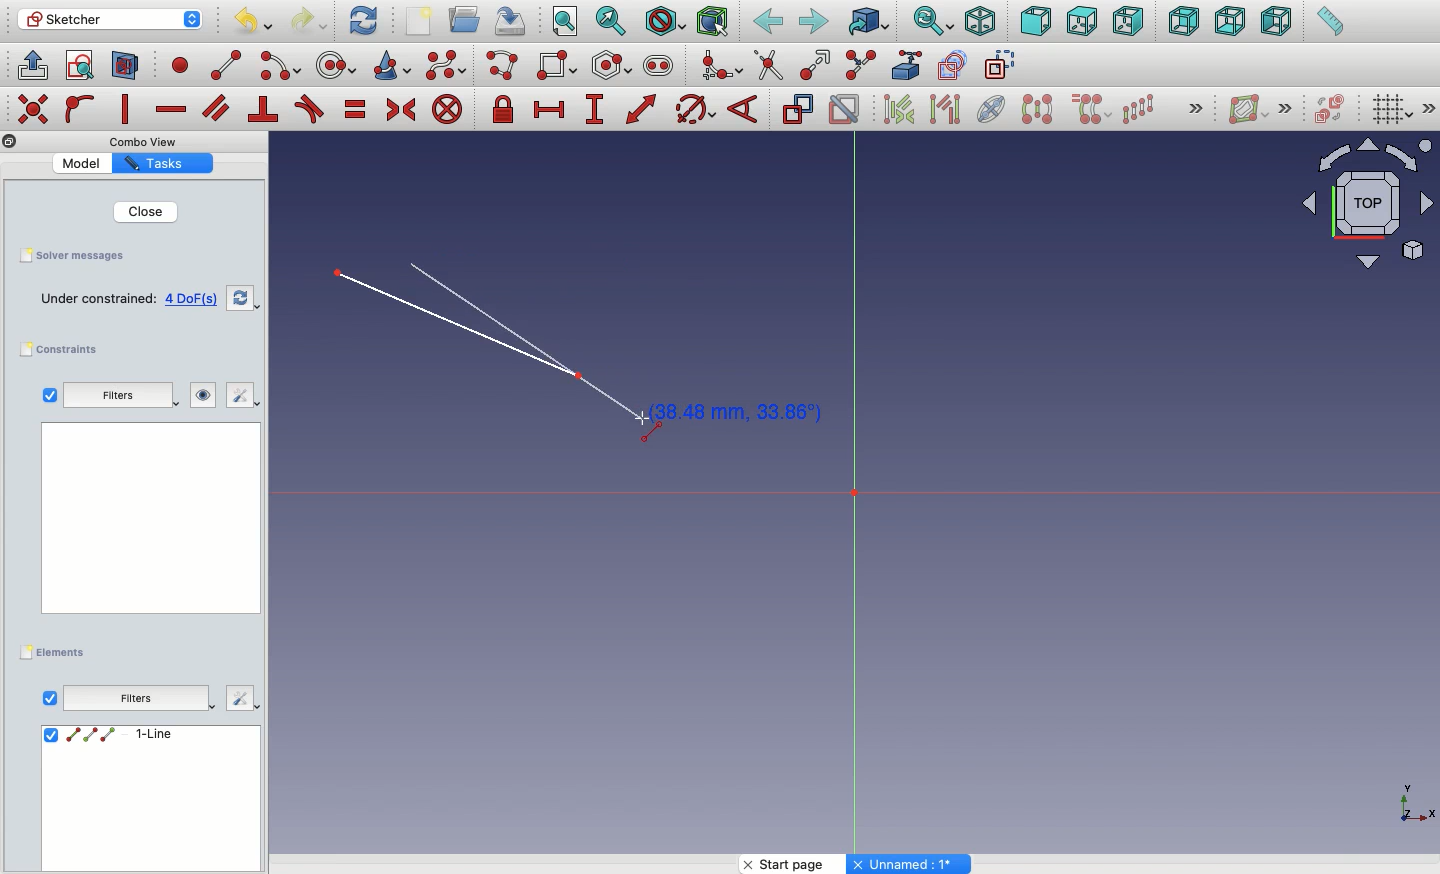 The height and width of the screenshot is (874, 1440). I want to click on , so click(149, 142).